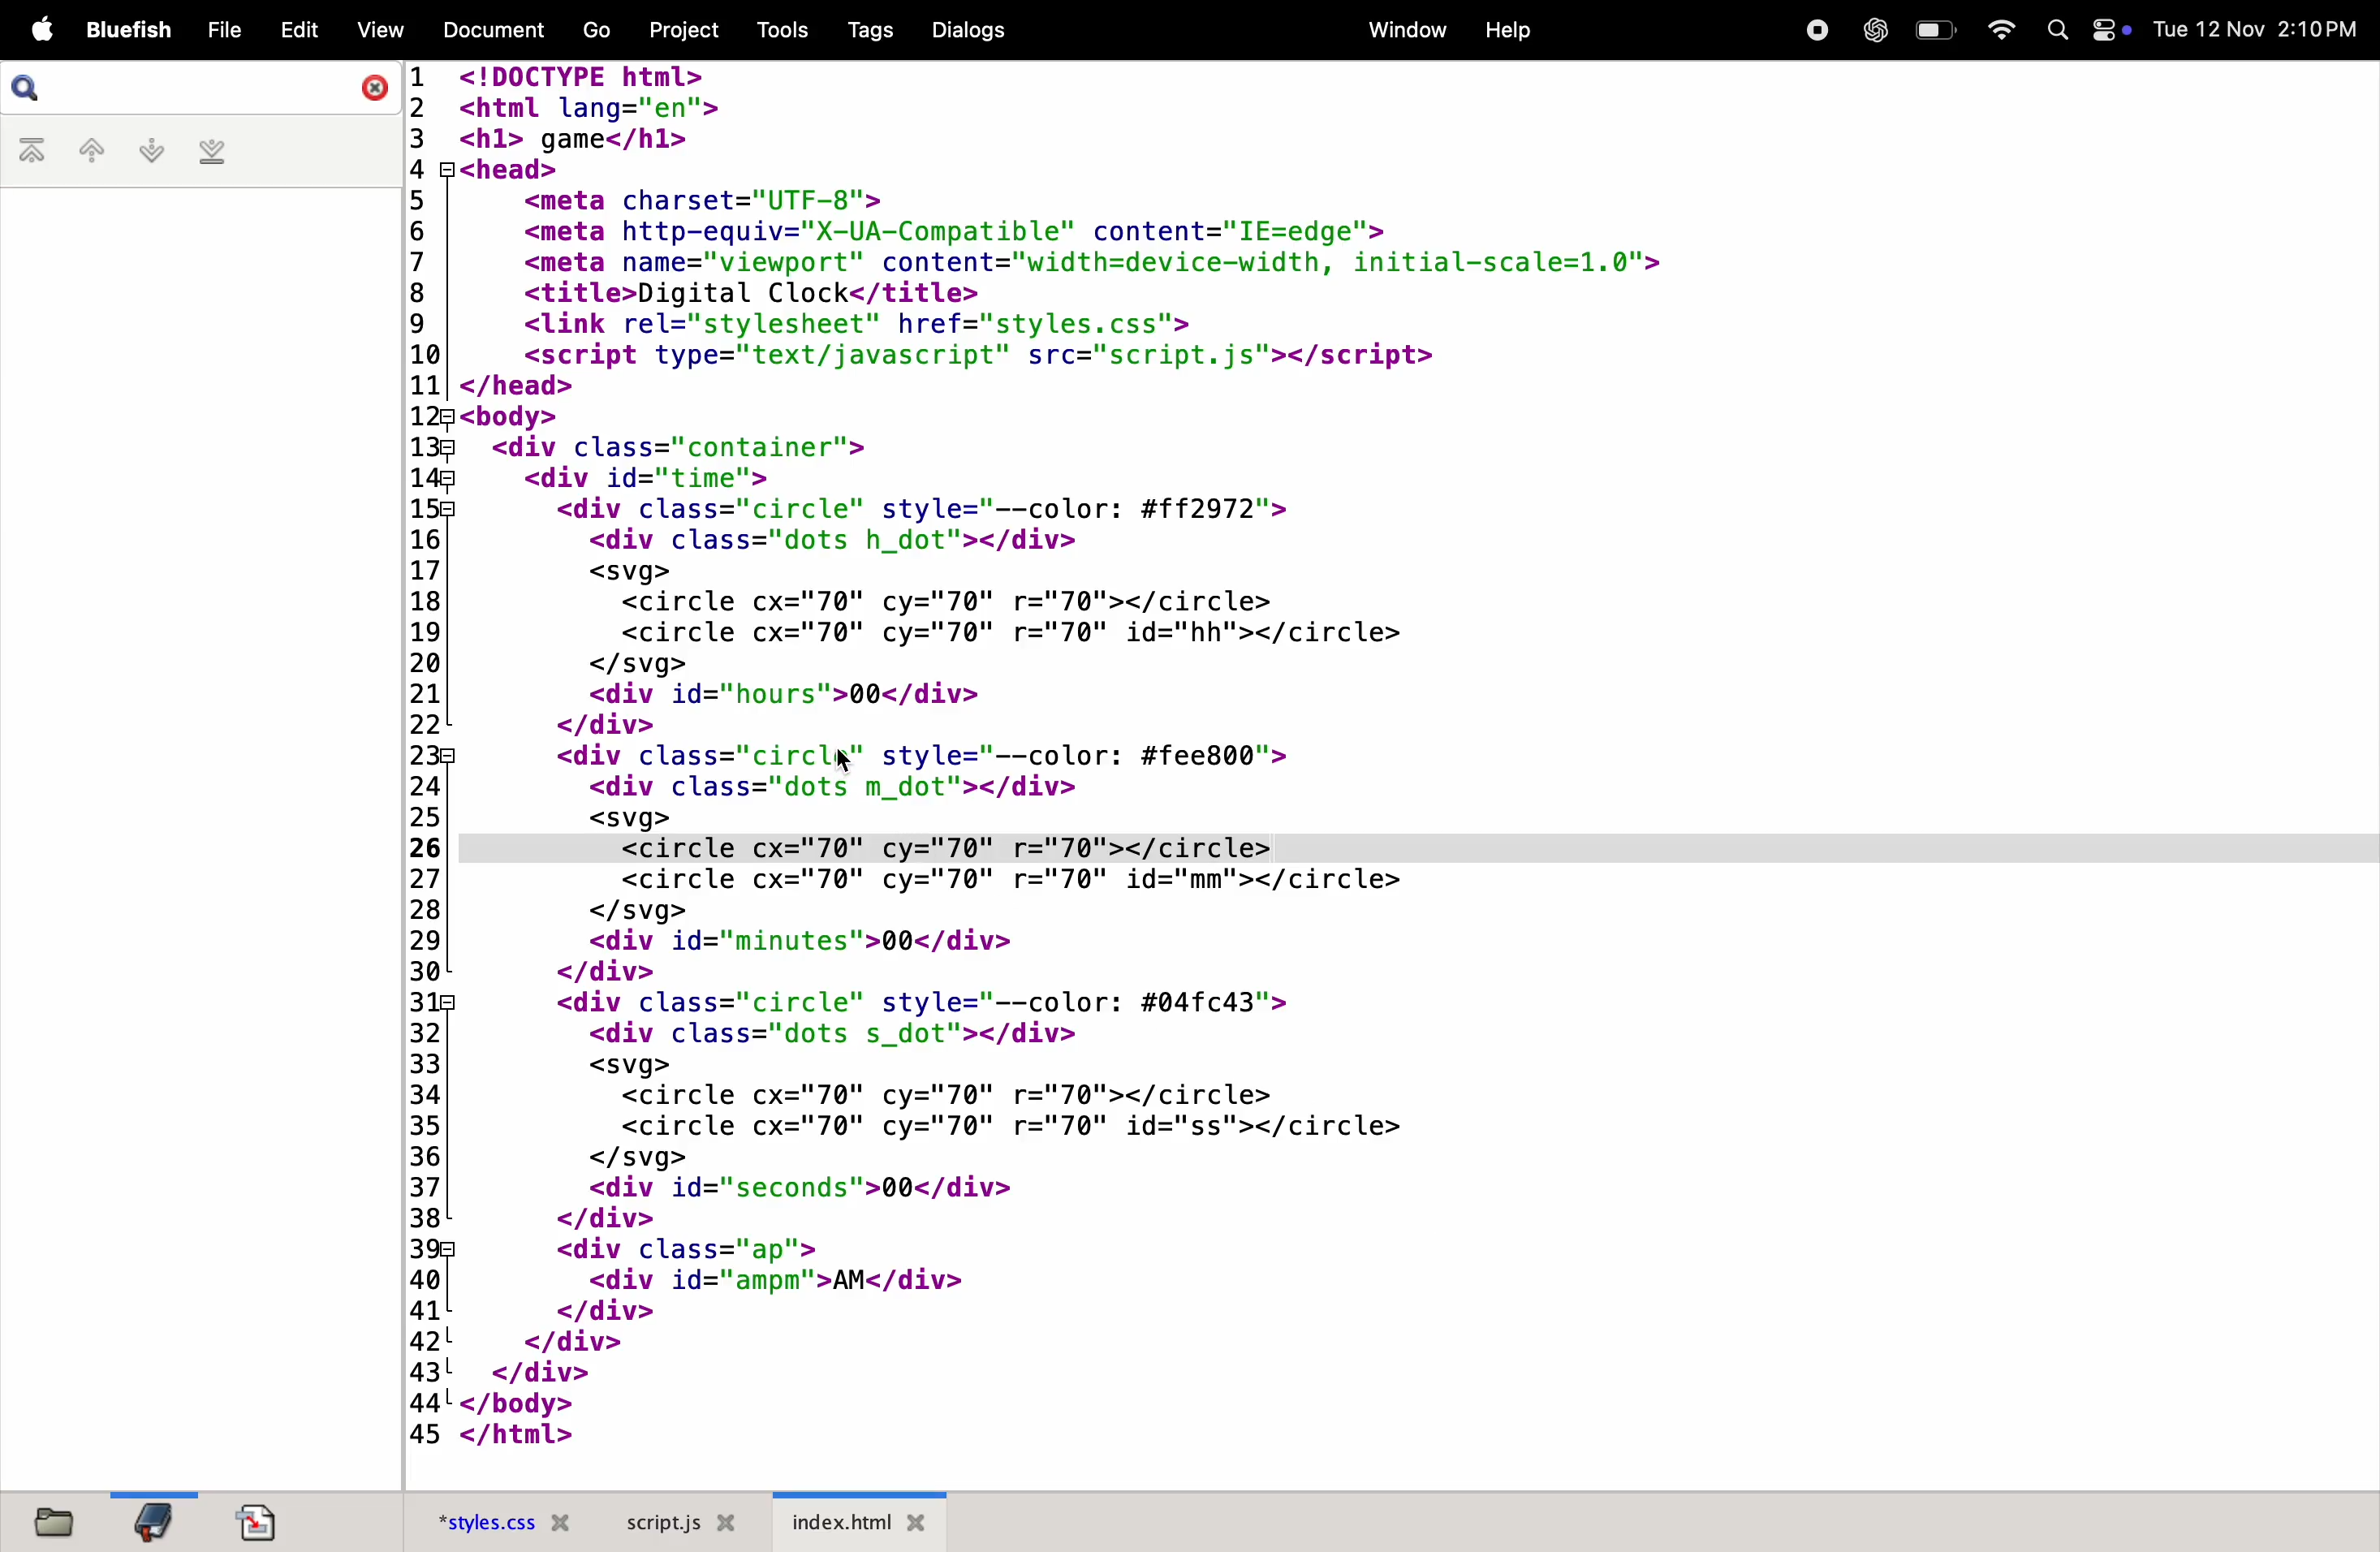 The image size is (2380, 1552). What do you see at coordinates (490, 1520) in the screenshot?
I see `style.css` at bounding box center [490, 1520].